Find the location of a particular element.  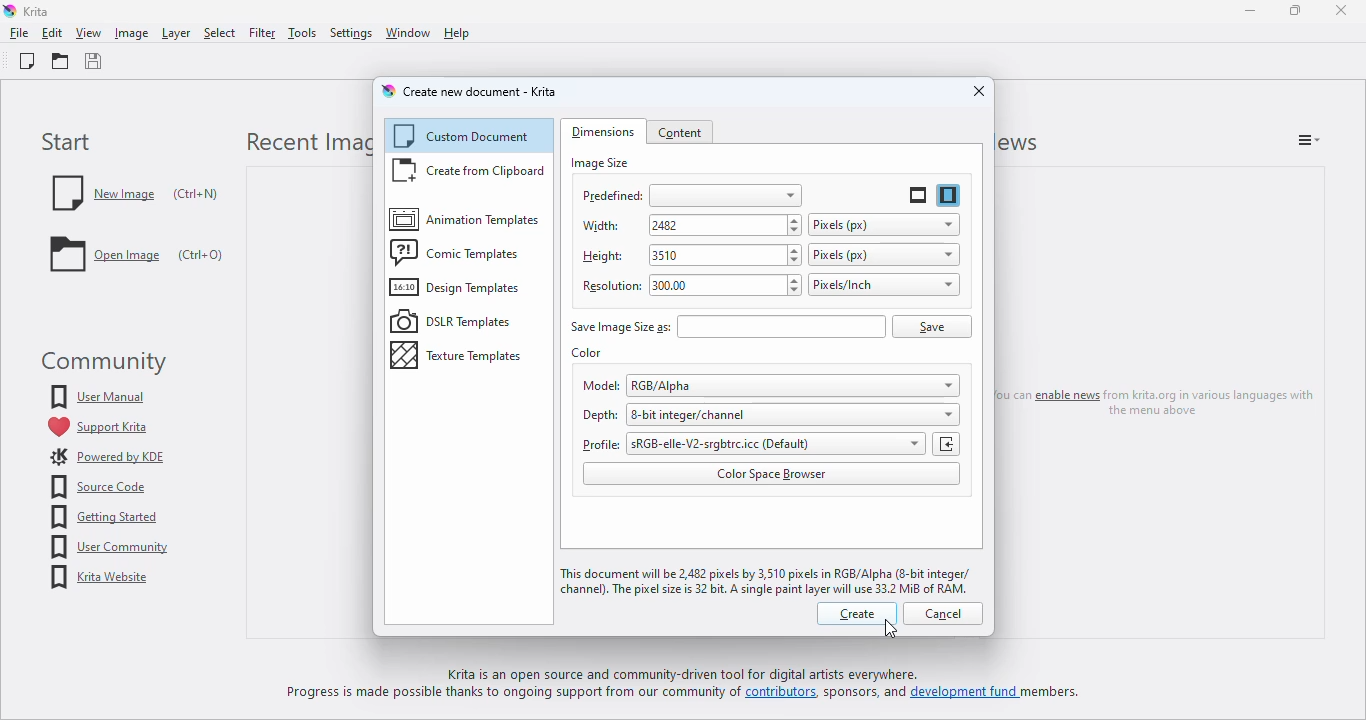

Decrease is located at coordinates (797, 232).